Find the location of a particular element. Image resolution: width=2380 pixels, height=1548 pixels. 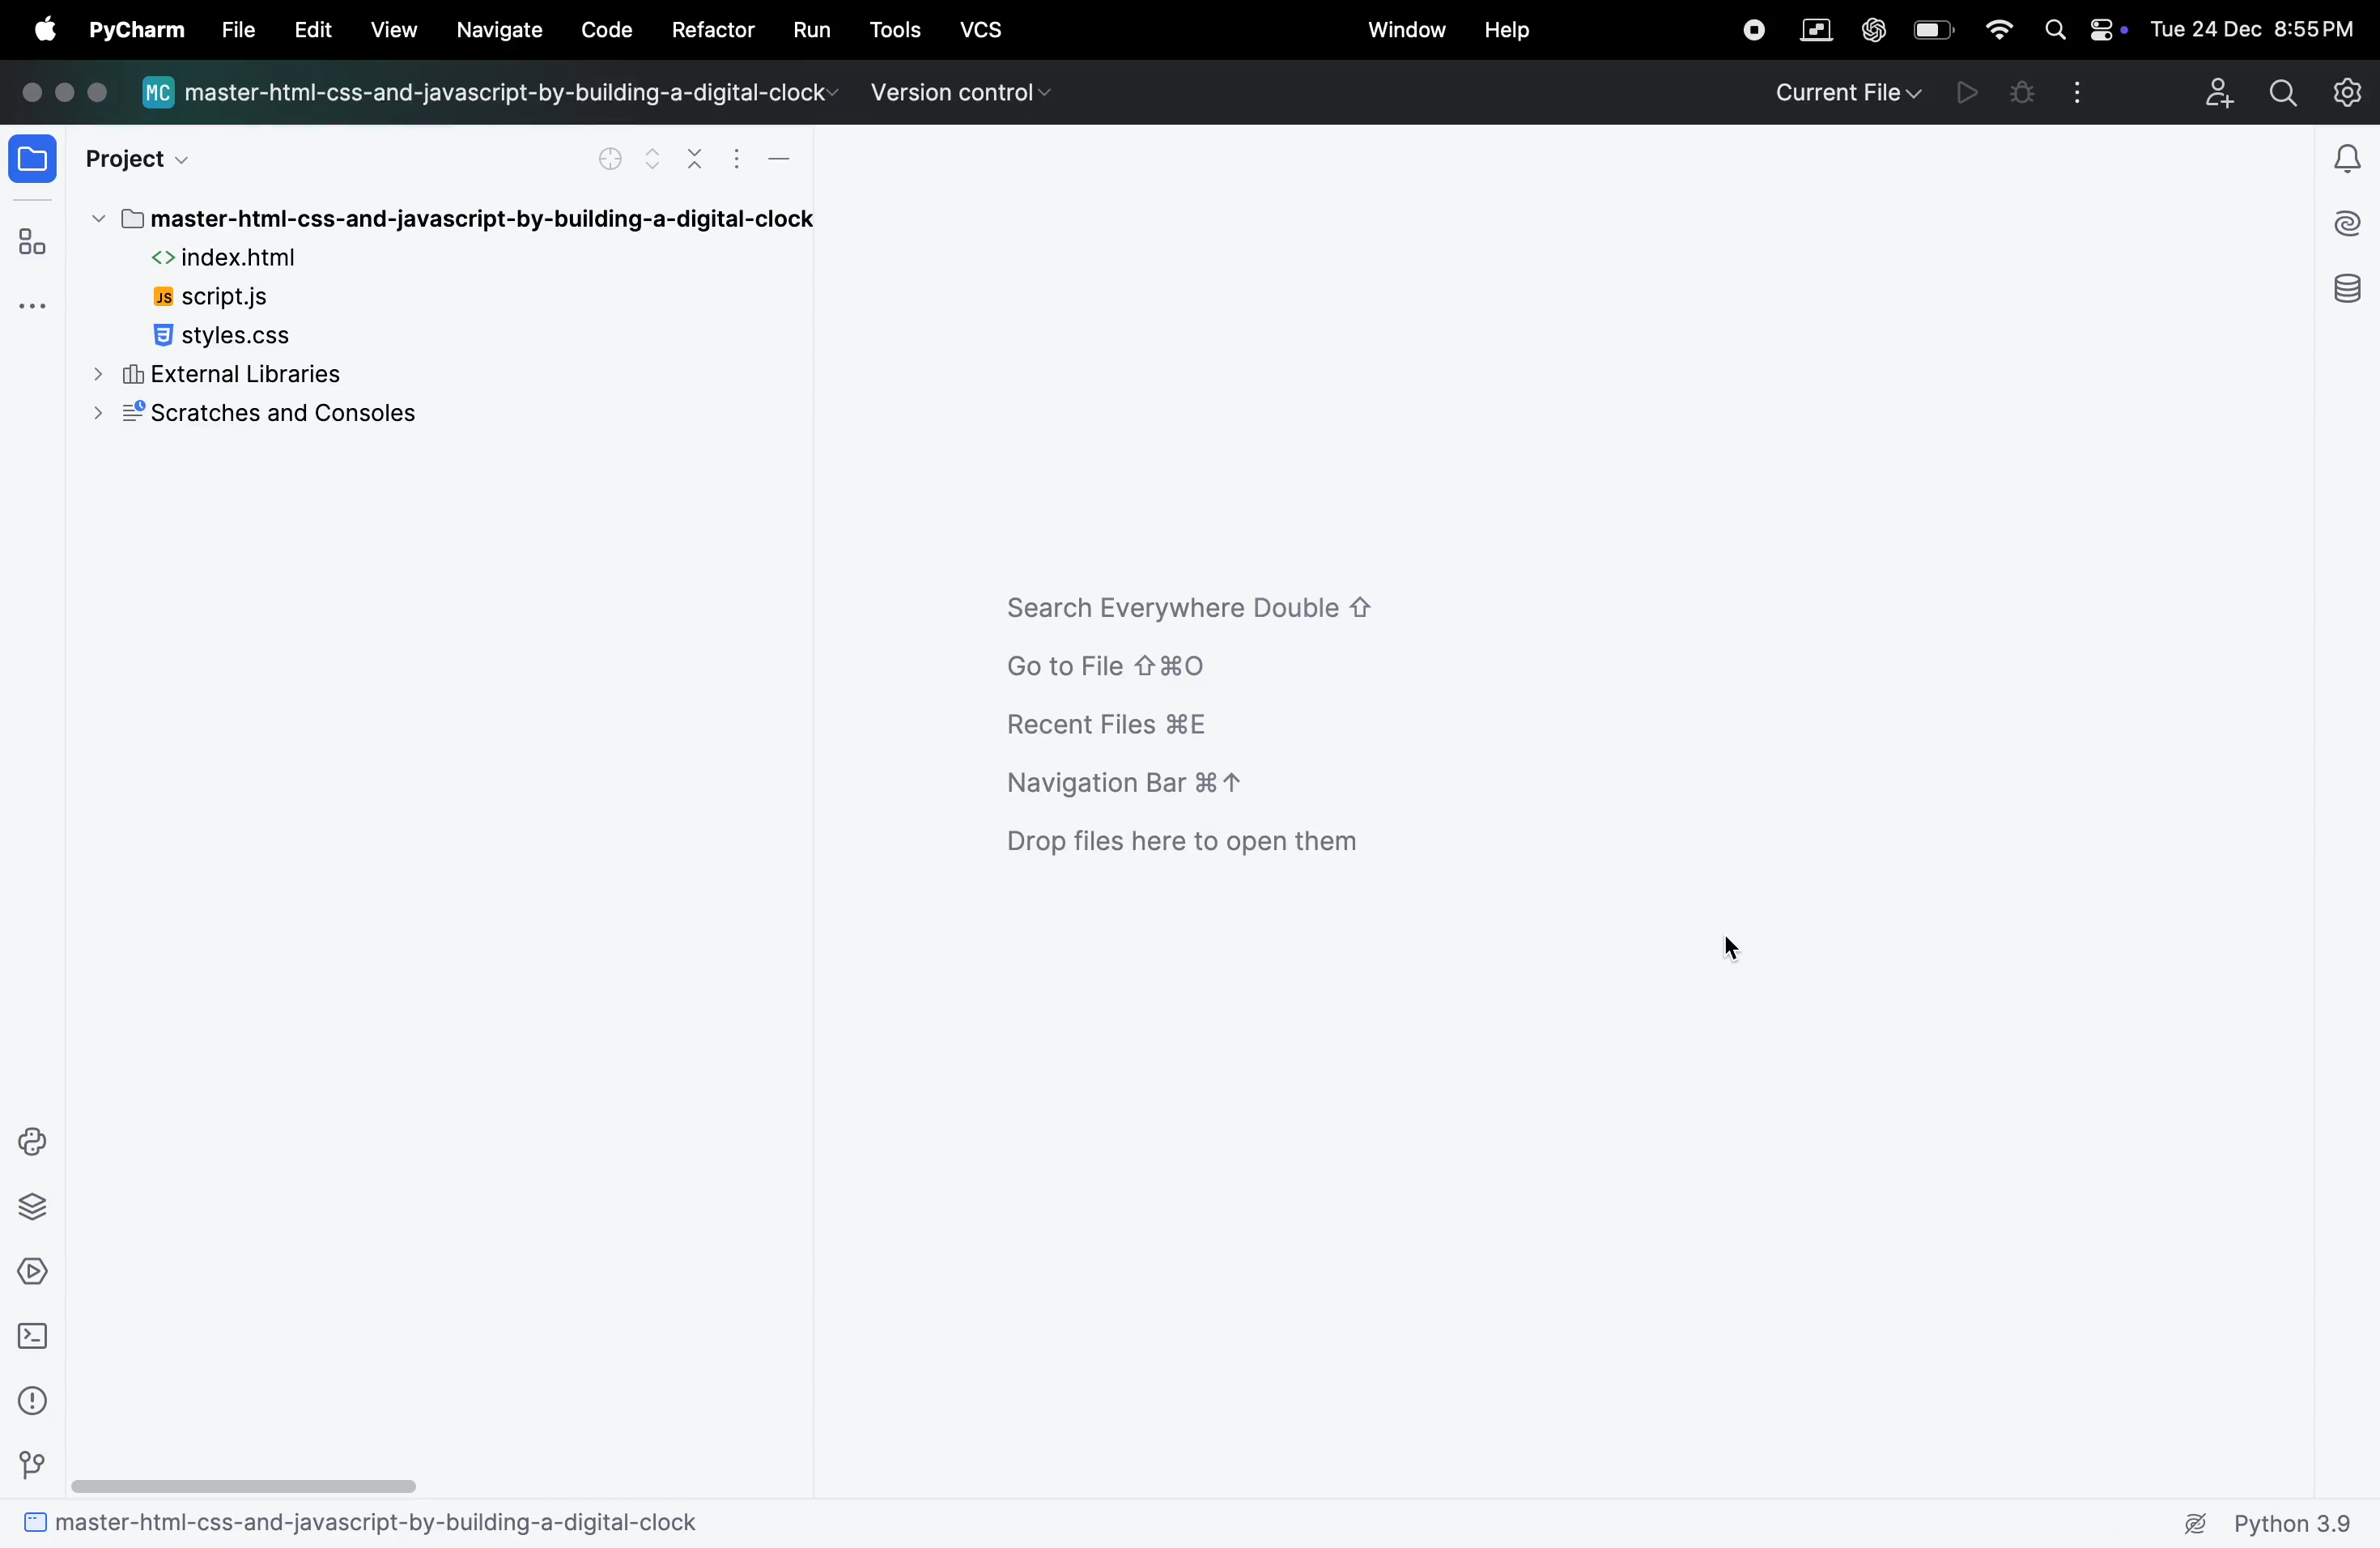

options is located at coordinates (2083, 91).